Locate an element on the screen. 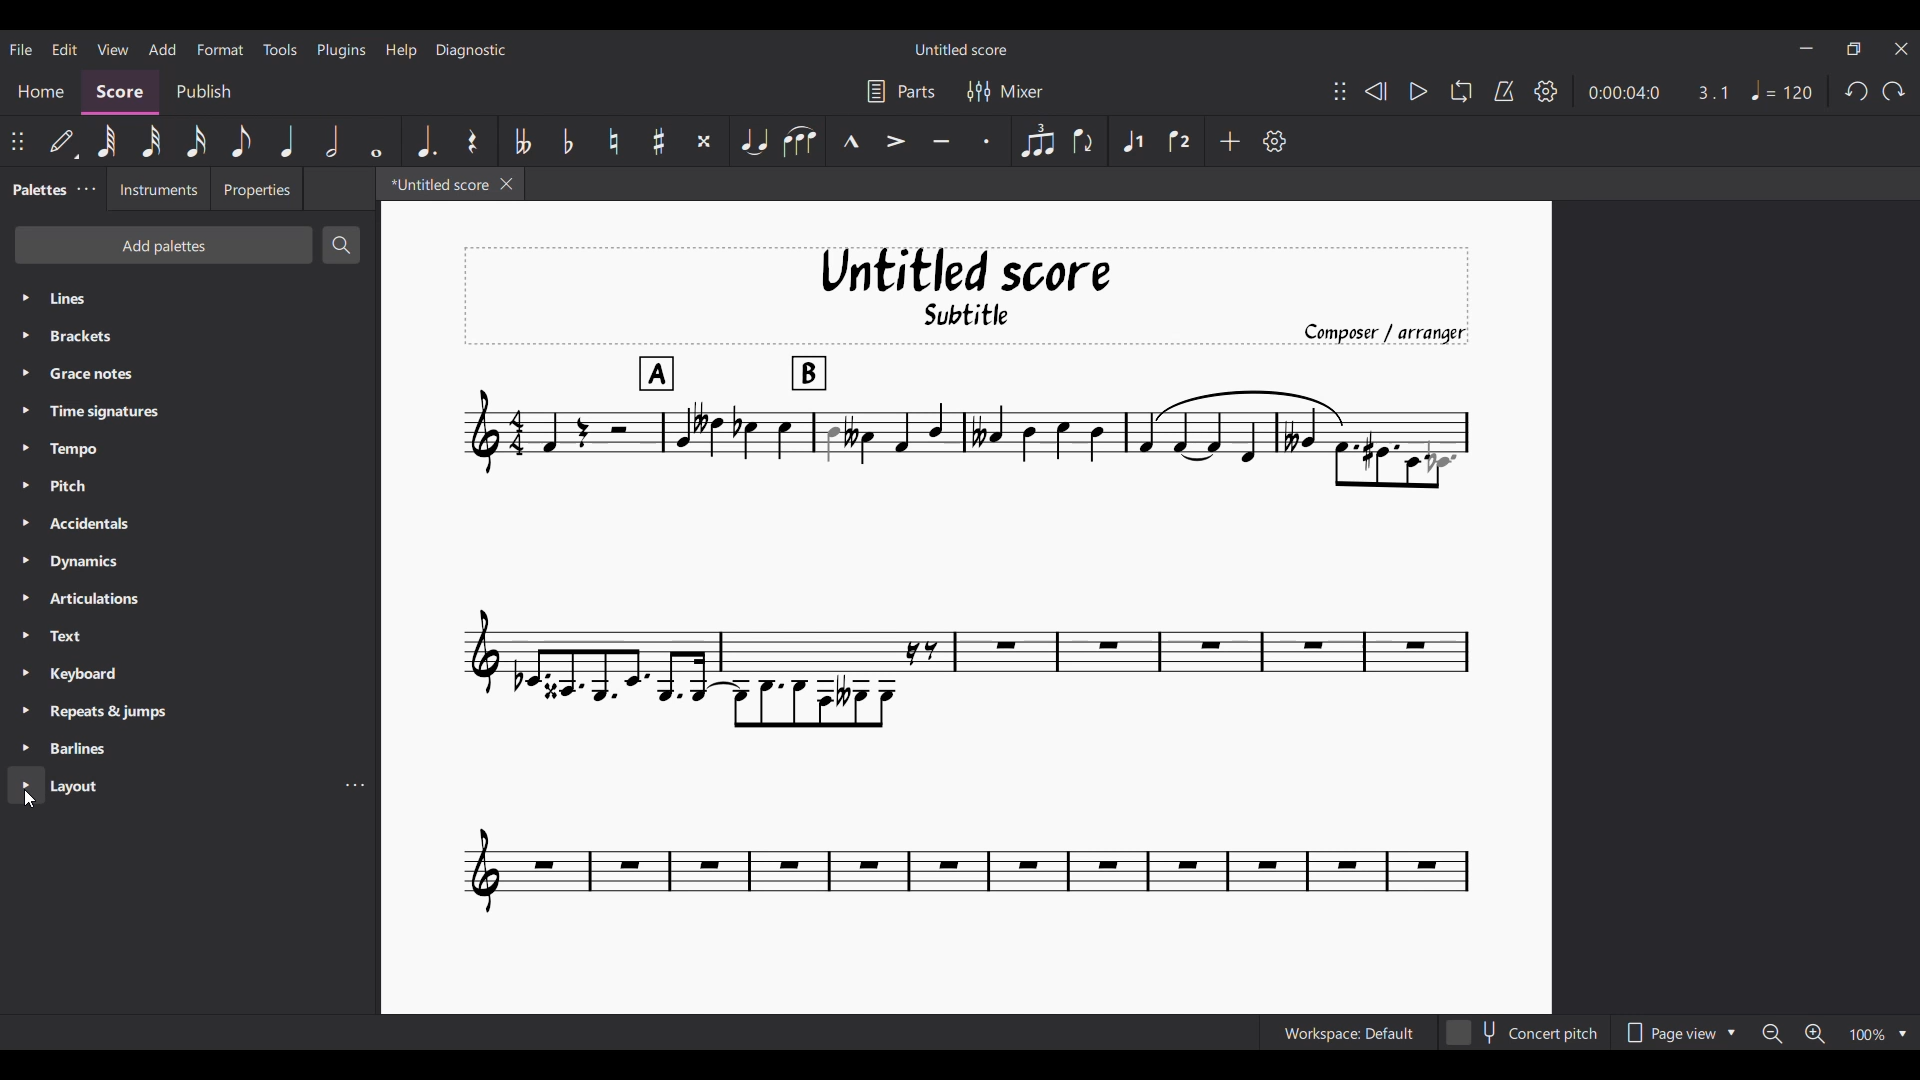  Publish section is located at coordinates (203, 92).